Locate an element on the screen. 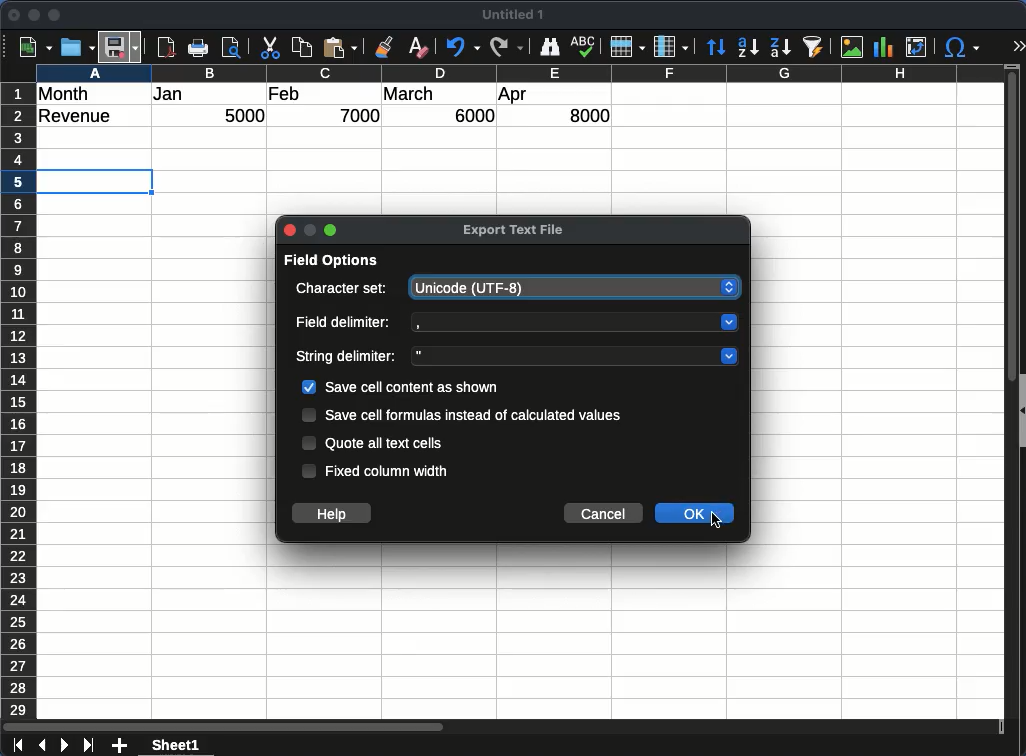 The image size is (1026, 756). cancel is located at coordinates (603, 514).